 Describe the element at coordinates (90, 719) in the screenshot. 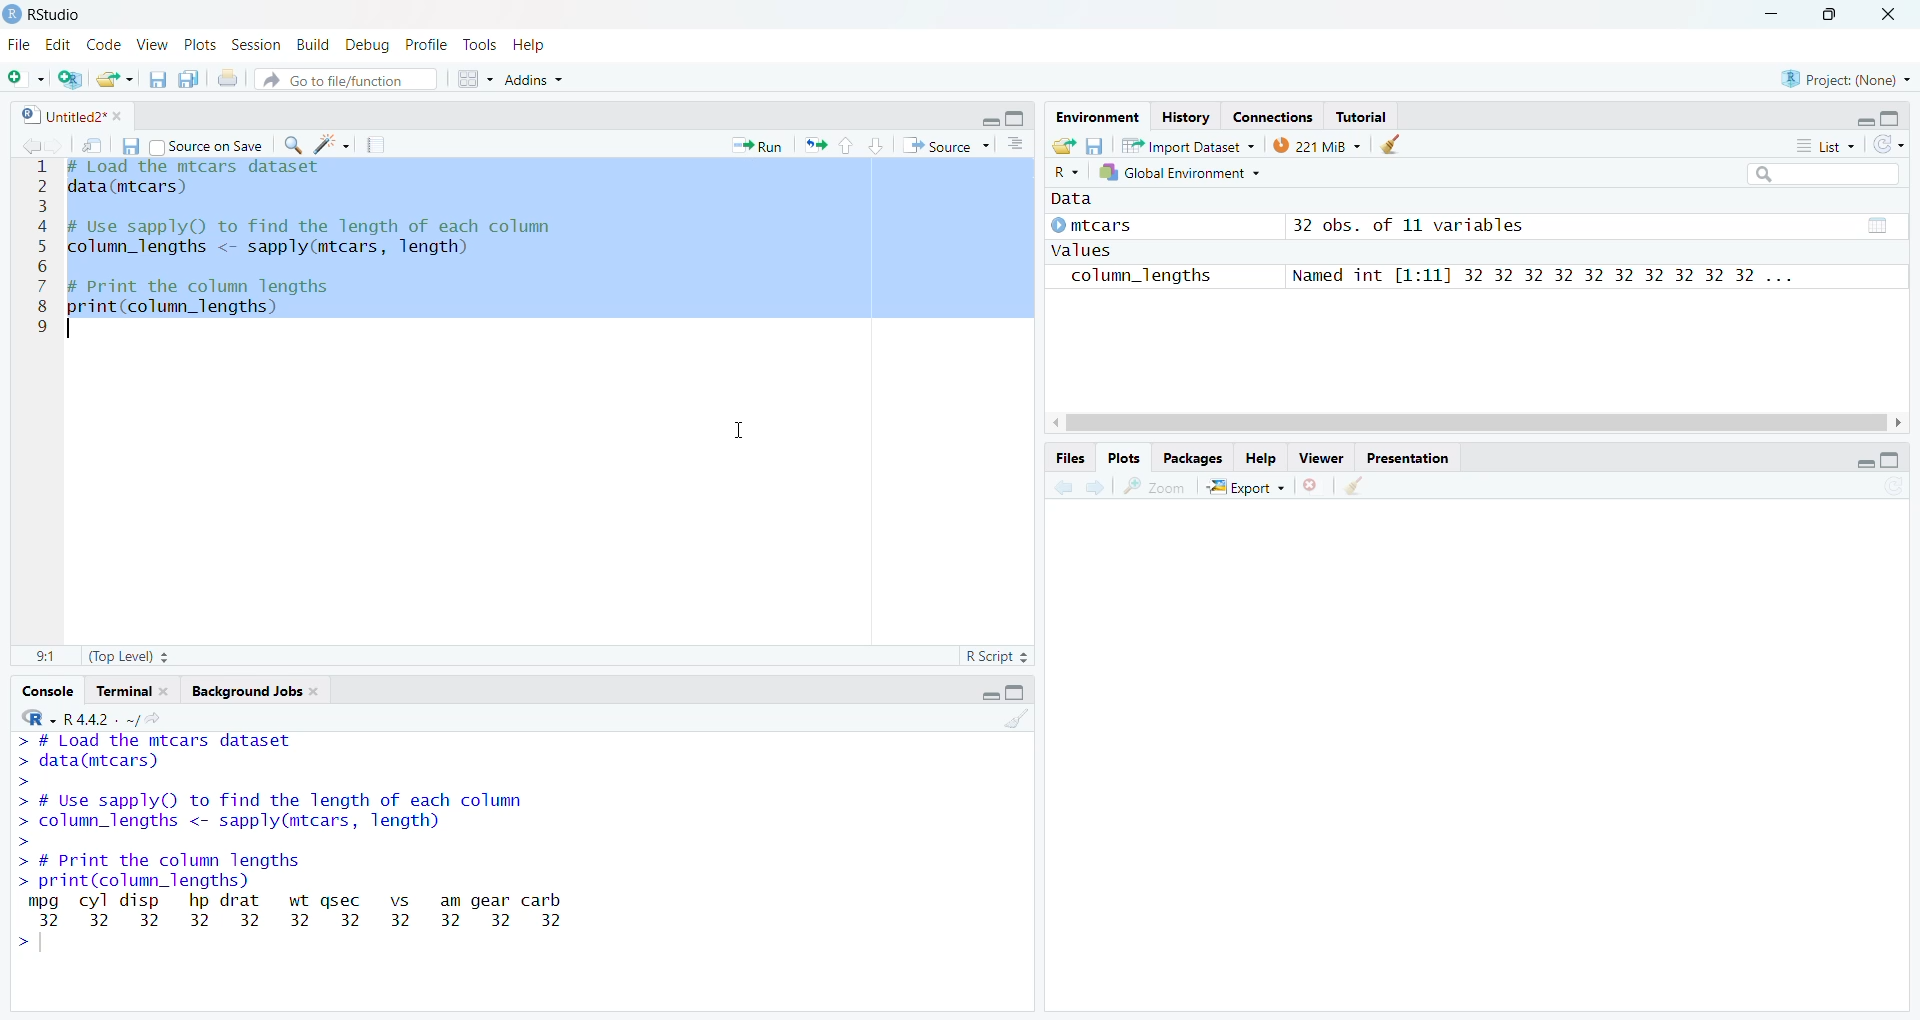

I see `R-R442. ~/` at that location.